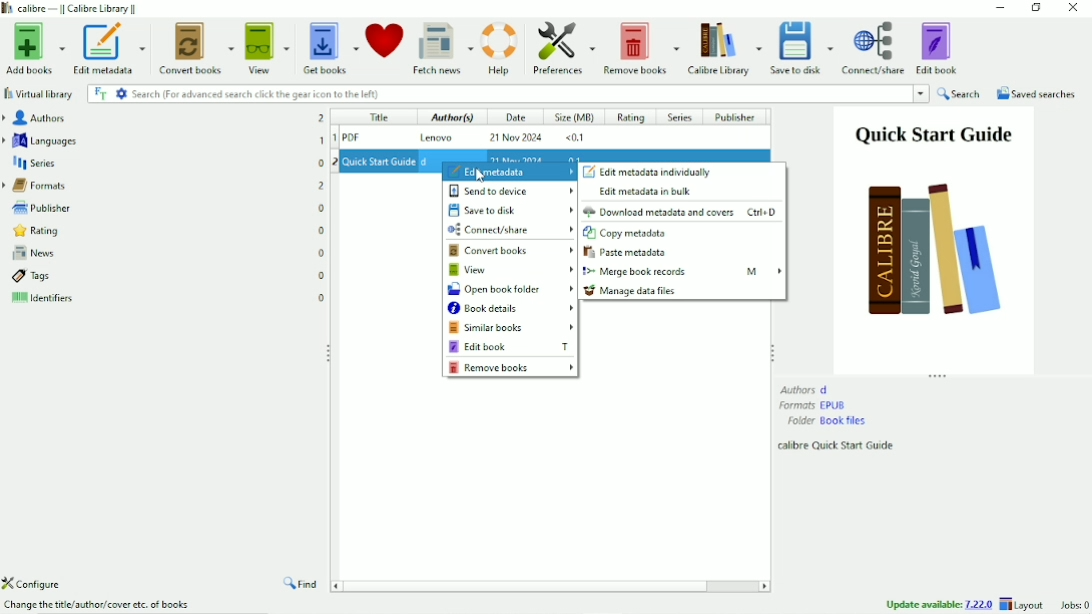  I want to click on Donate, so click(384, 40).